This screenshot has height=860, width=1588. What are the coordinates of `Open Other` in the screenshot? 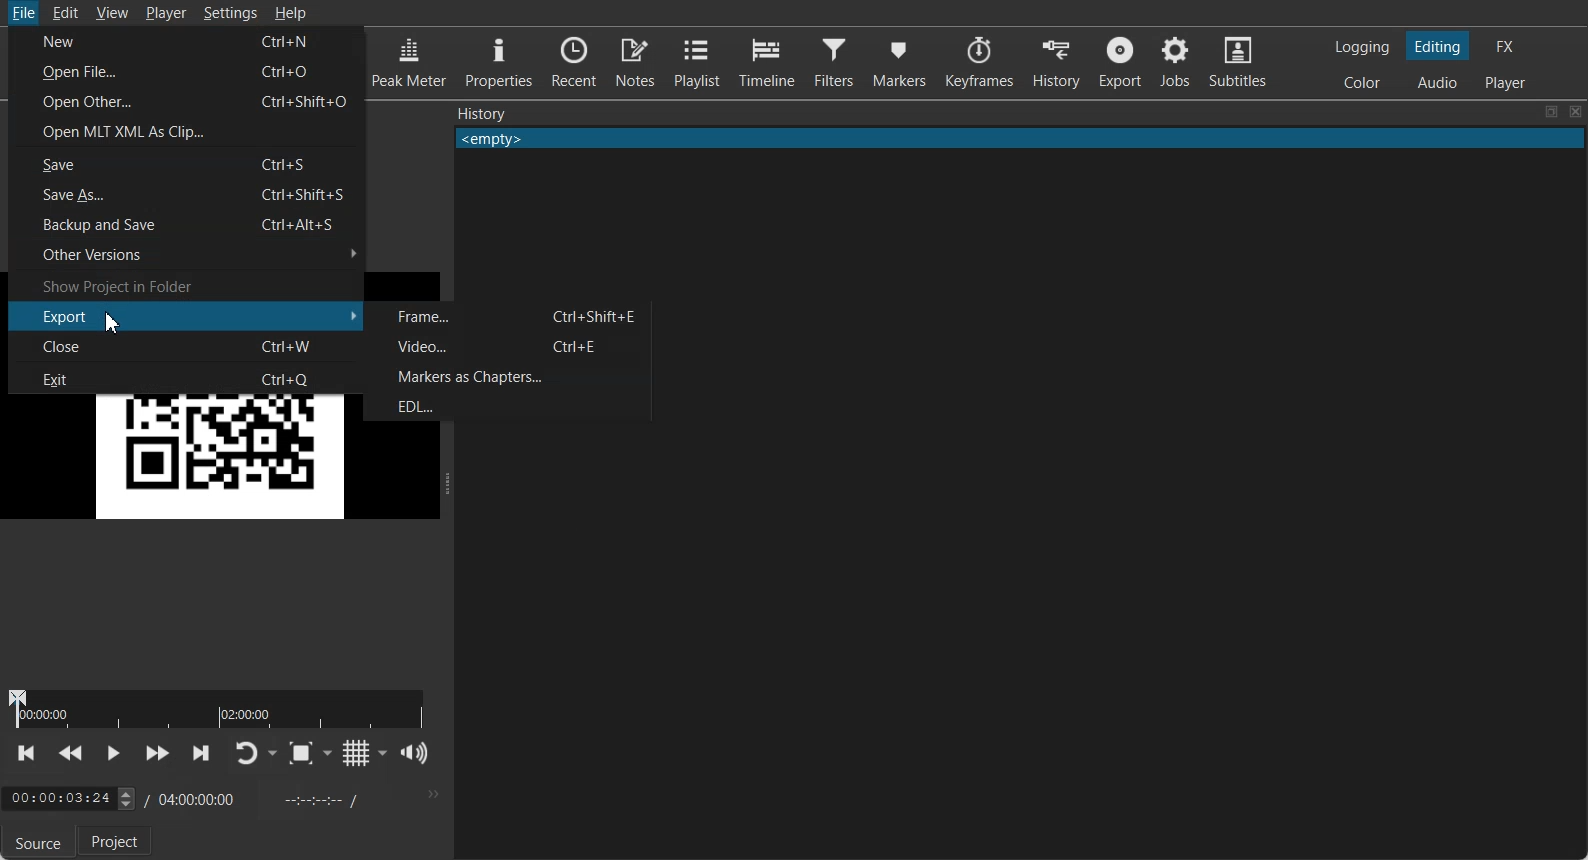 It's located at (87, 104).